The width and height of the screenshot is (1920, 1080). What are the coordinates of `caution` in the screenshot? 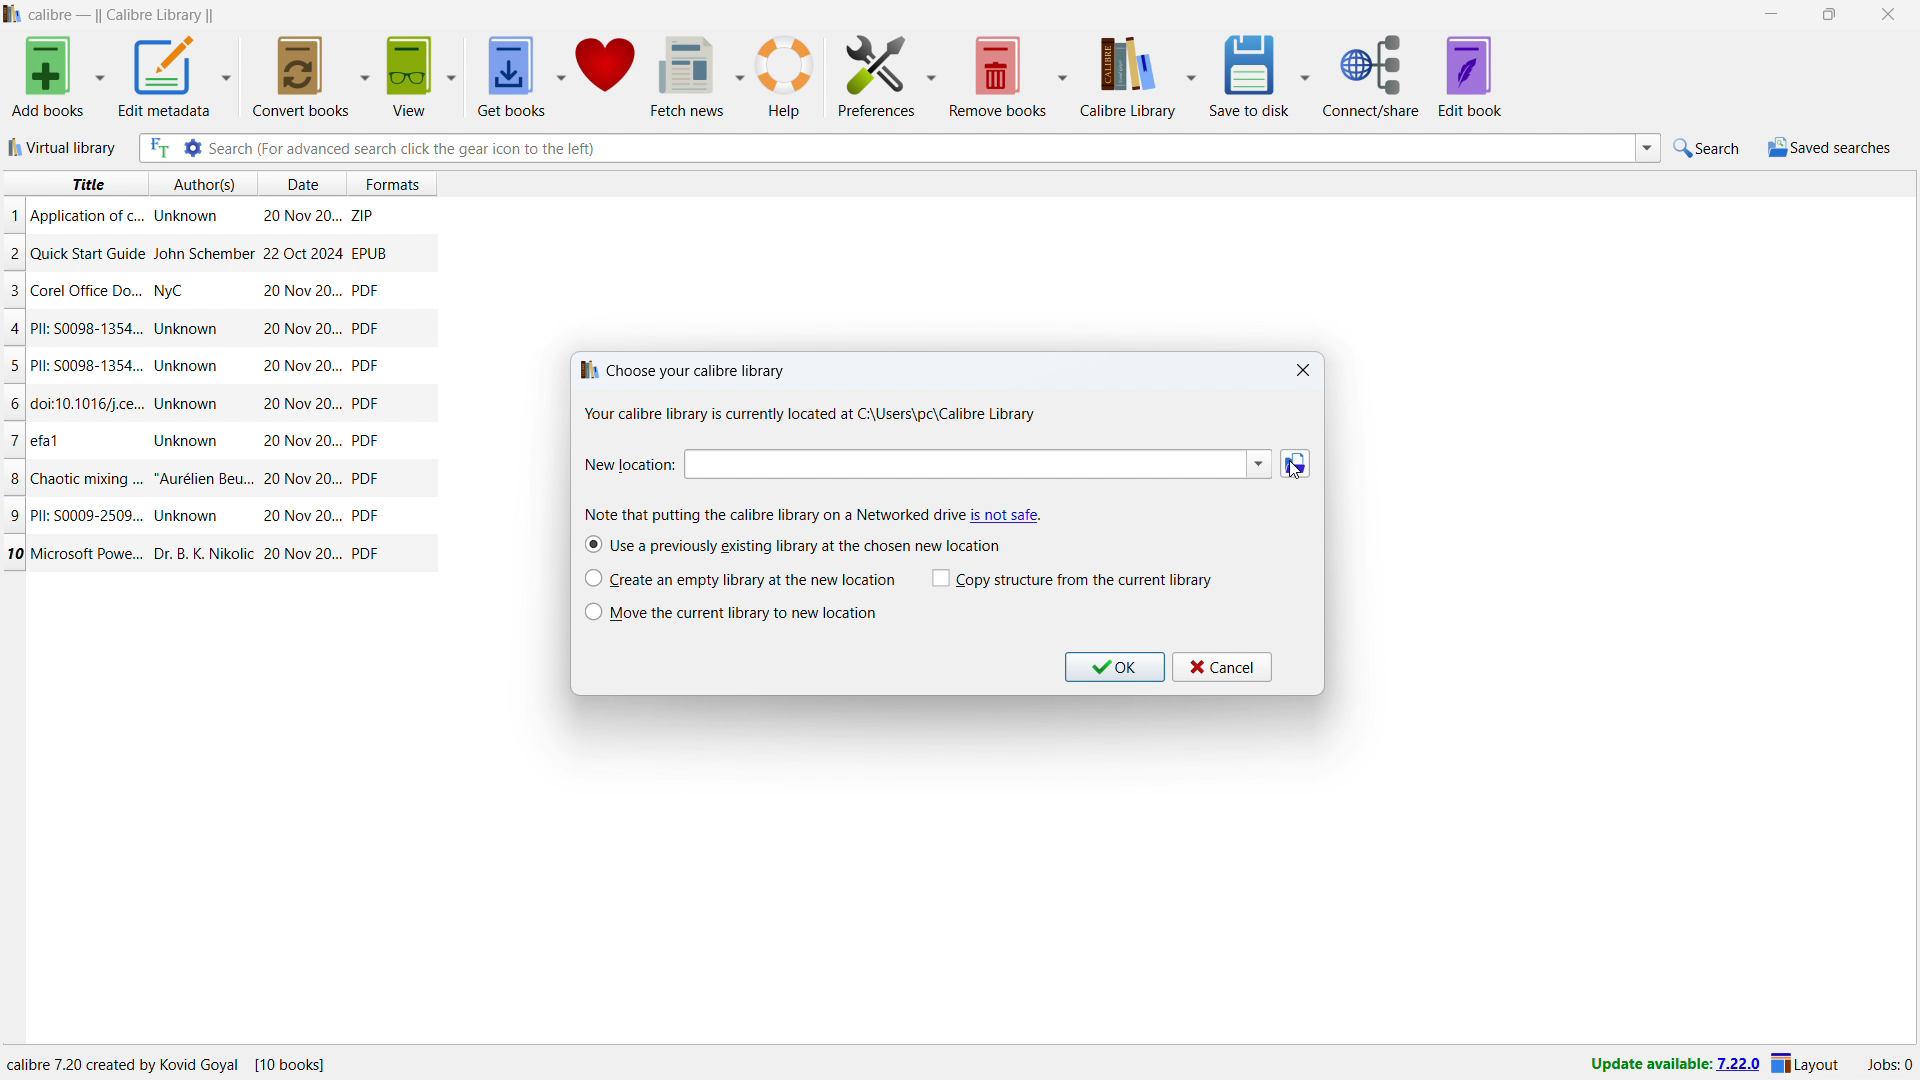 It's located at (1005, 515).